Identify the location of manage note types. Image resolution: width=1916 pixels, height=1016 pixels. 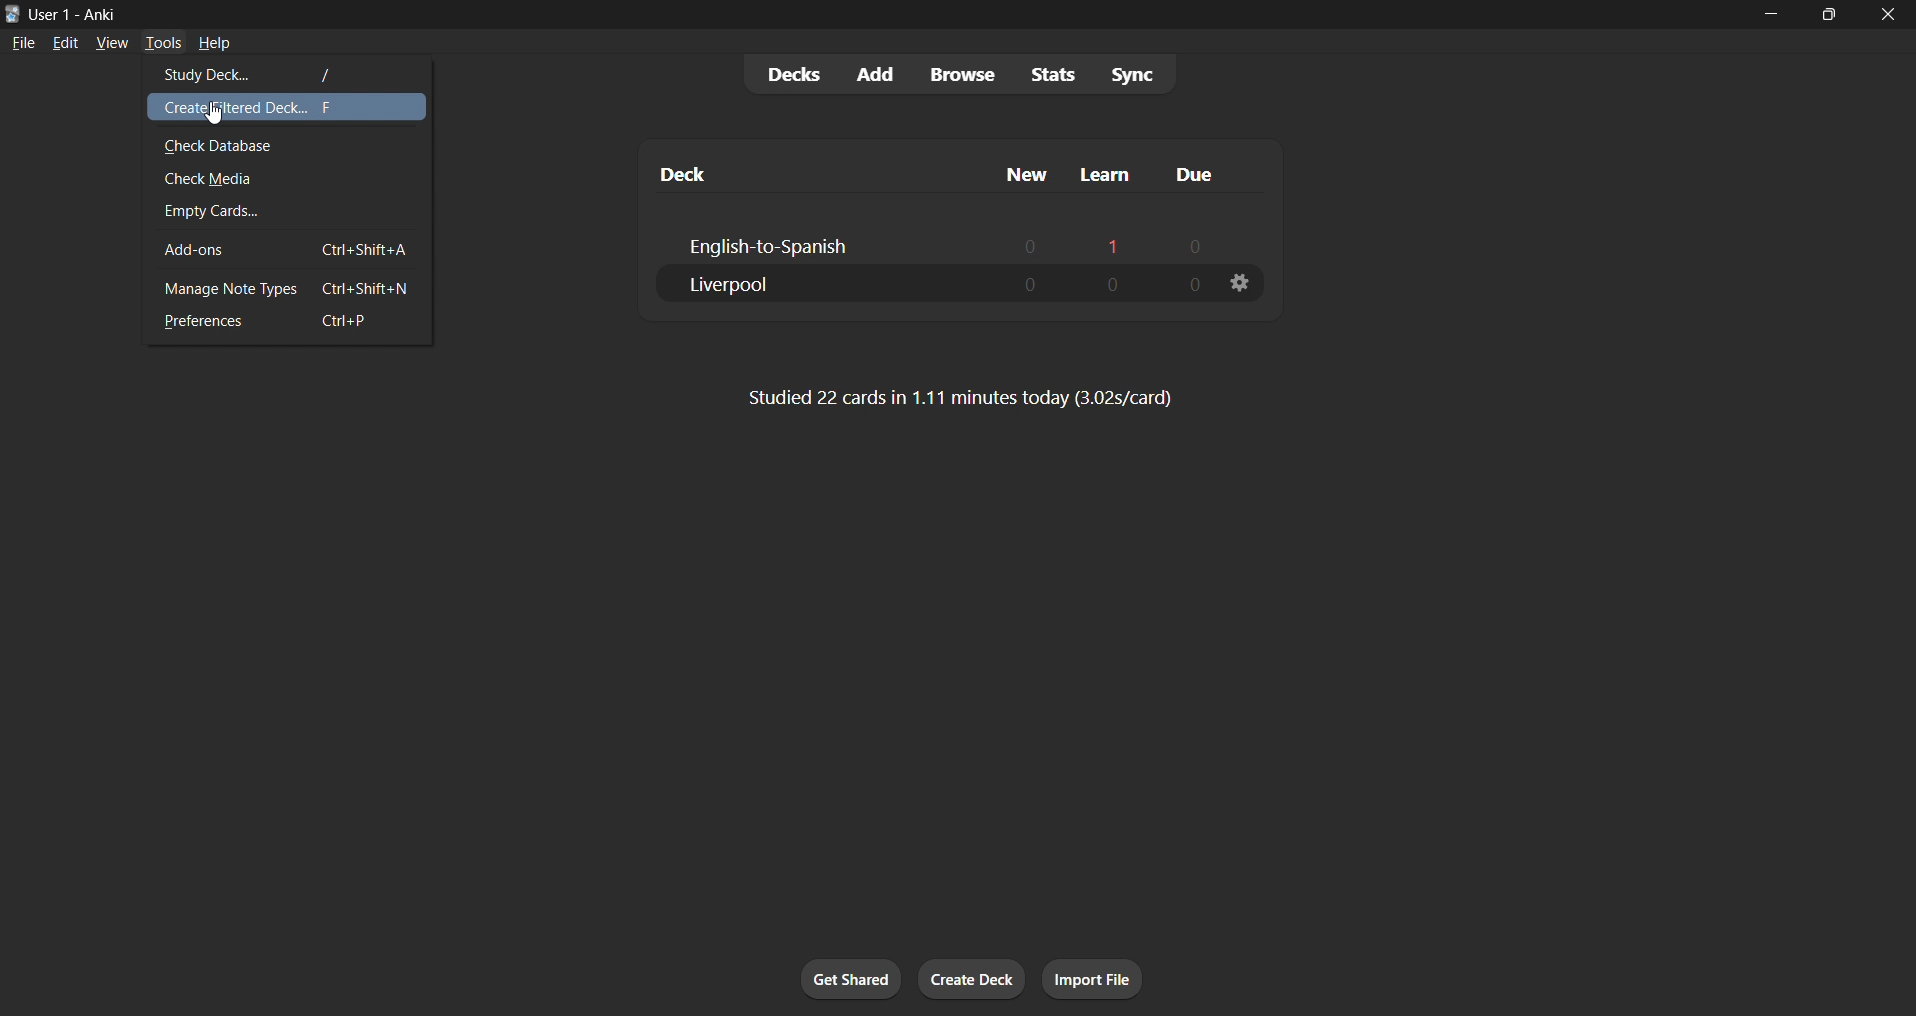
(286, 283).